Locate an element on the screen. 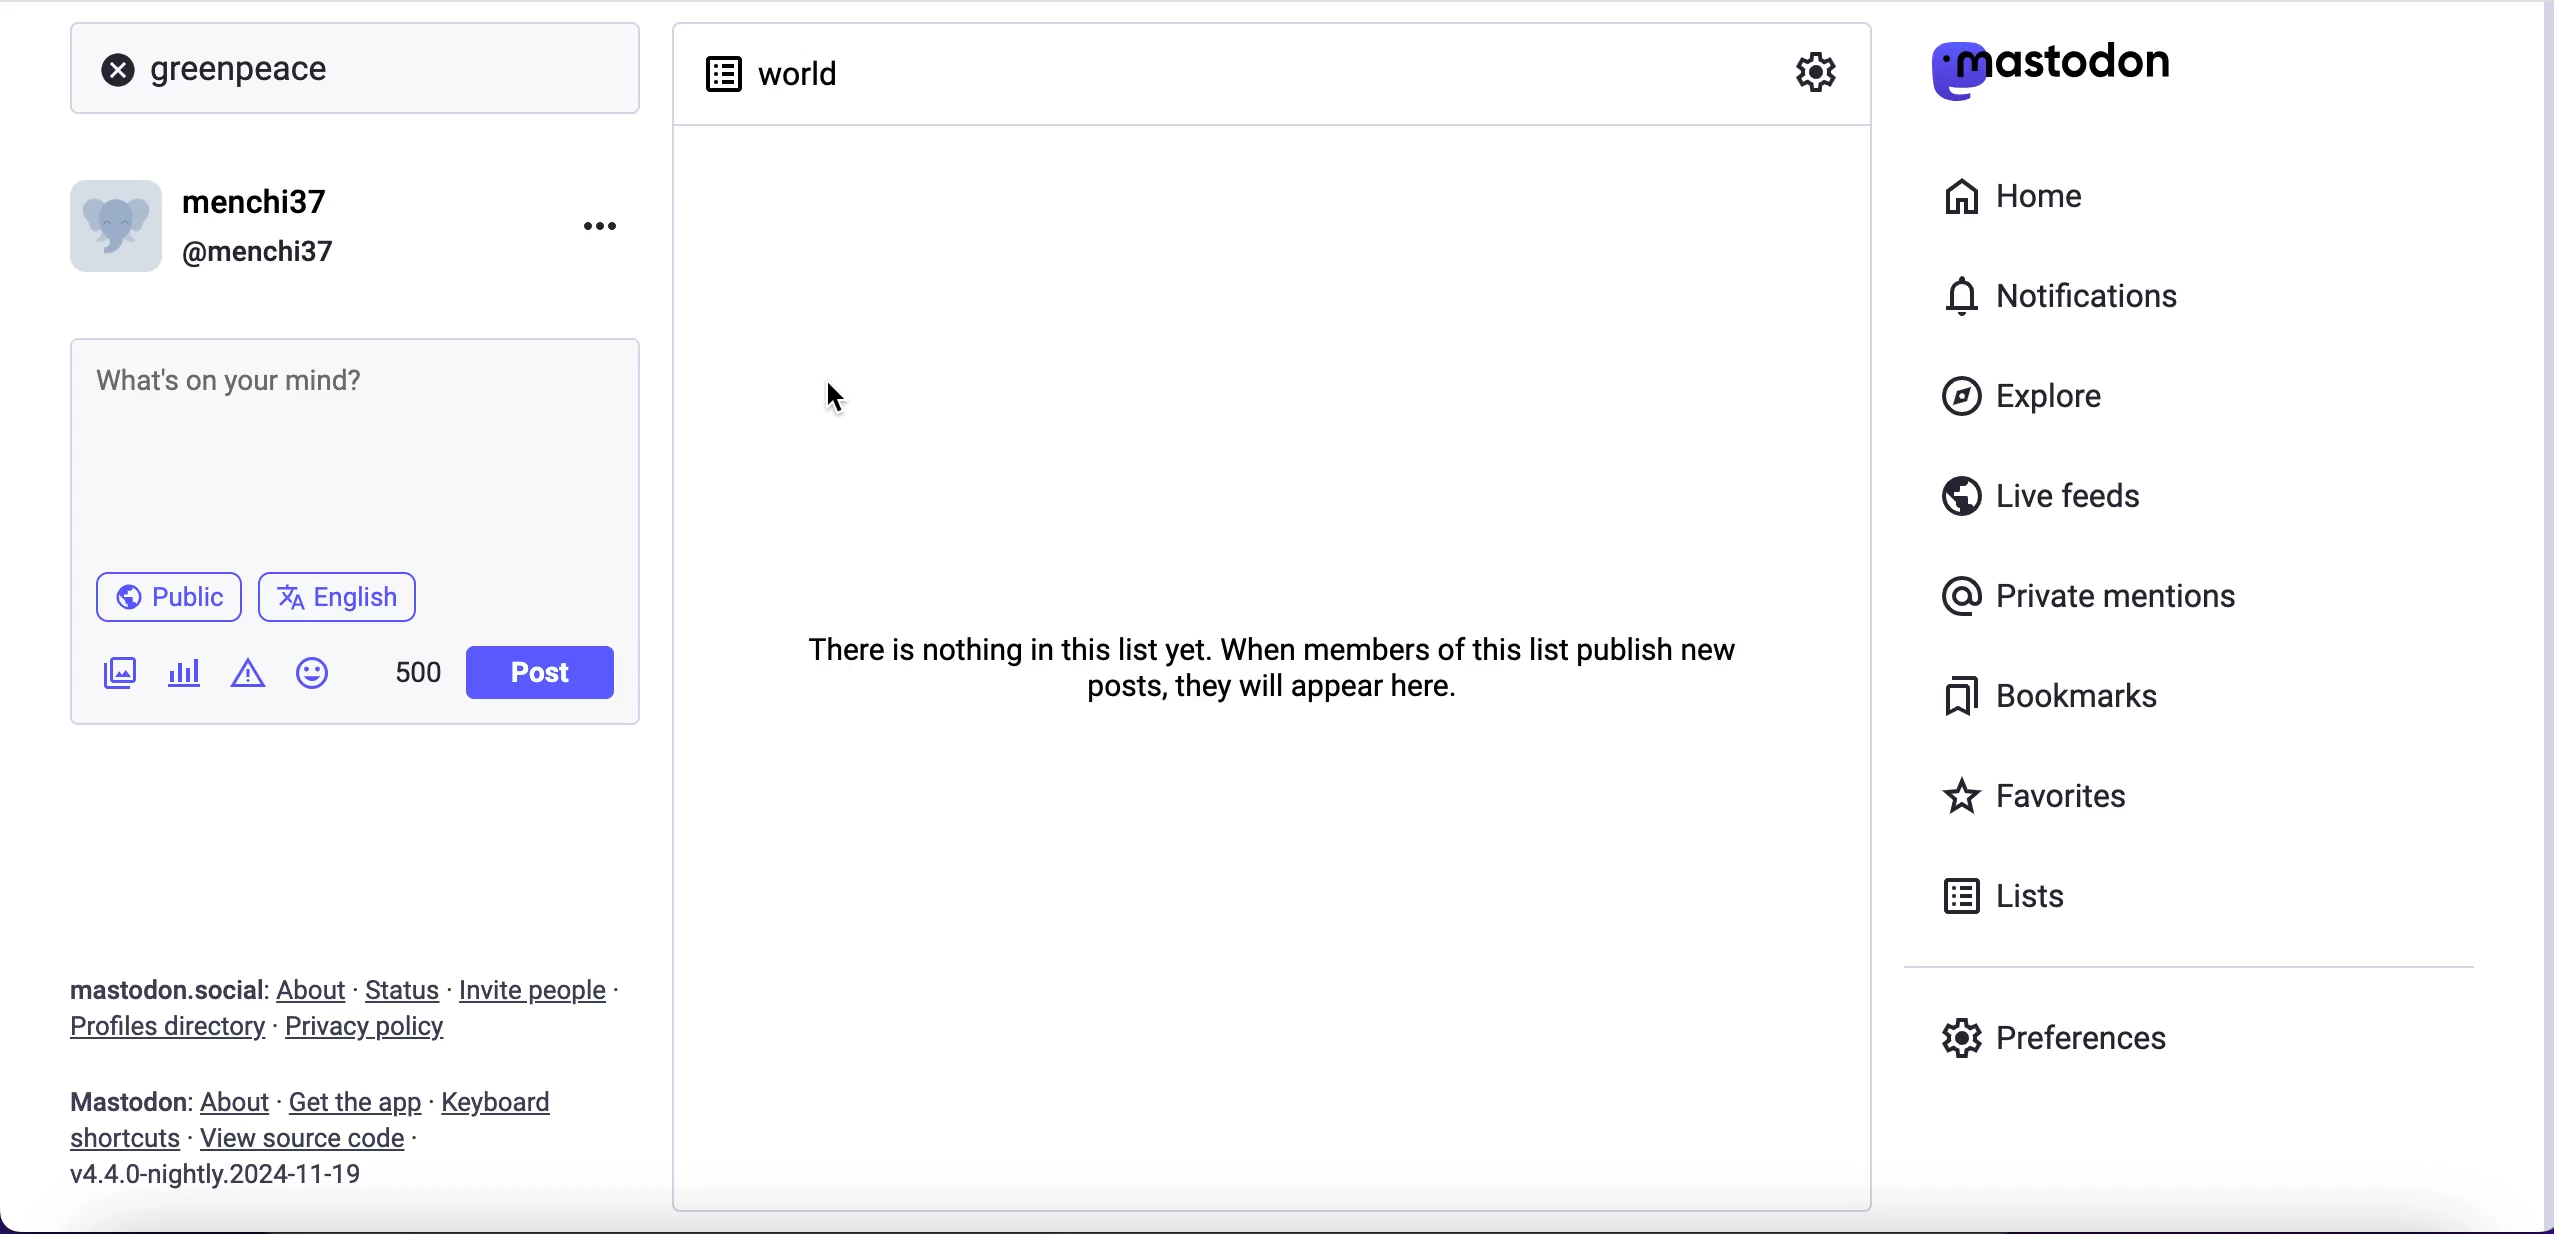  lists is located at coordinates (2005, 895).